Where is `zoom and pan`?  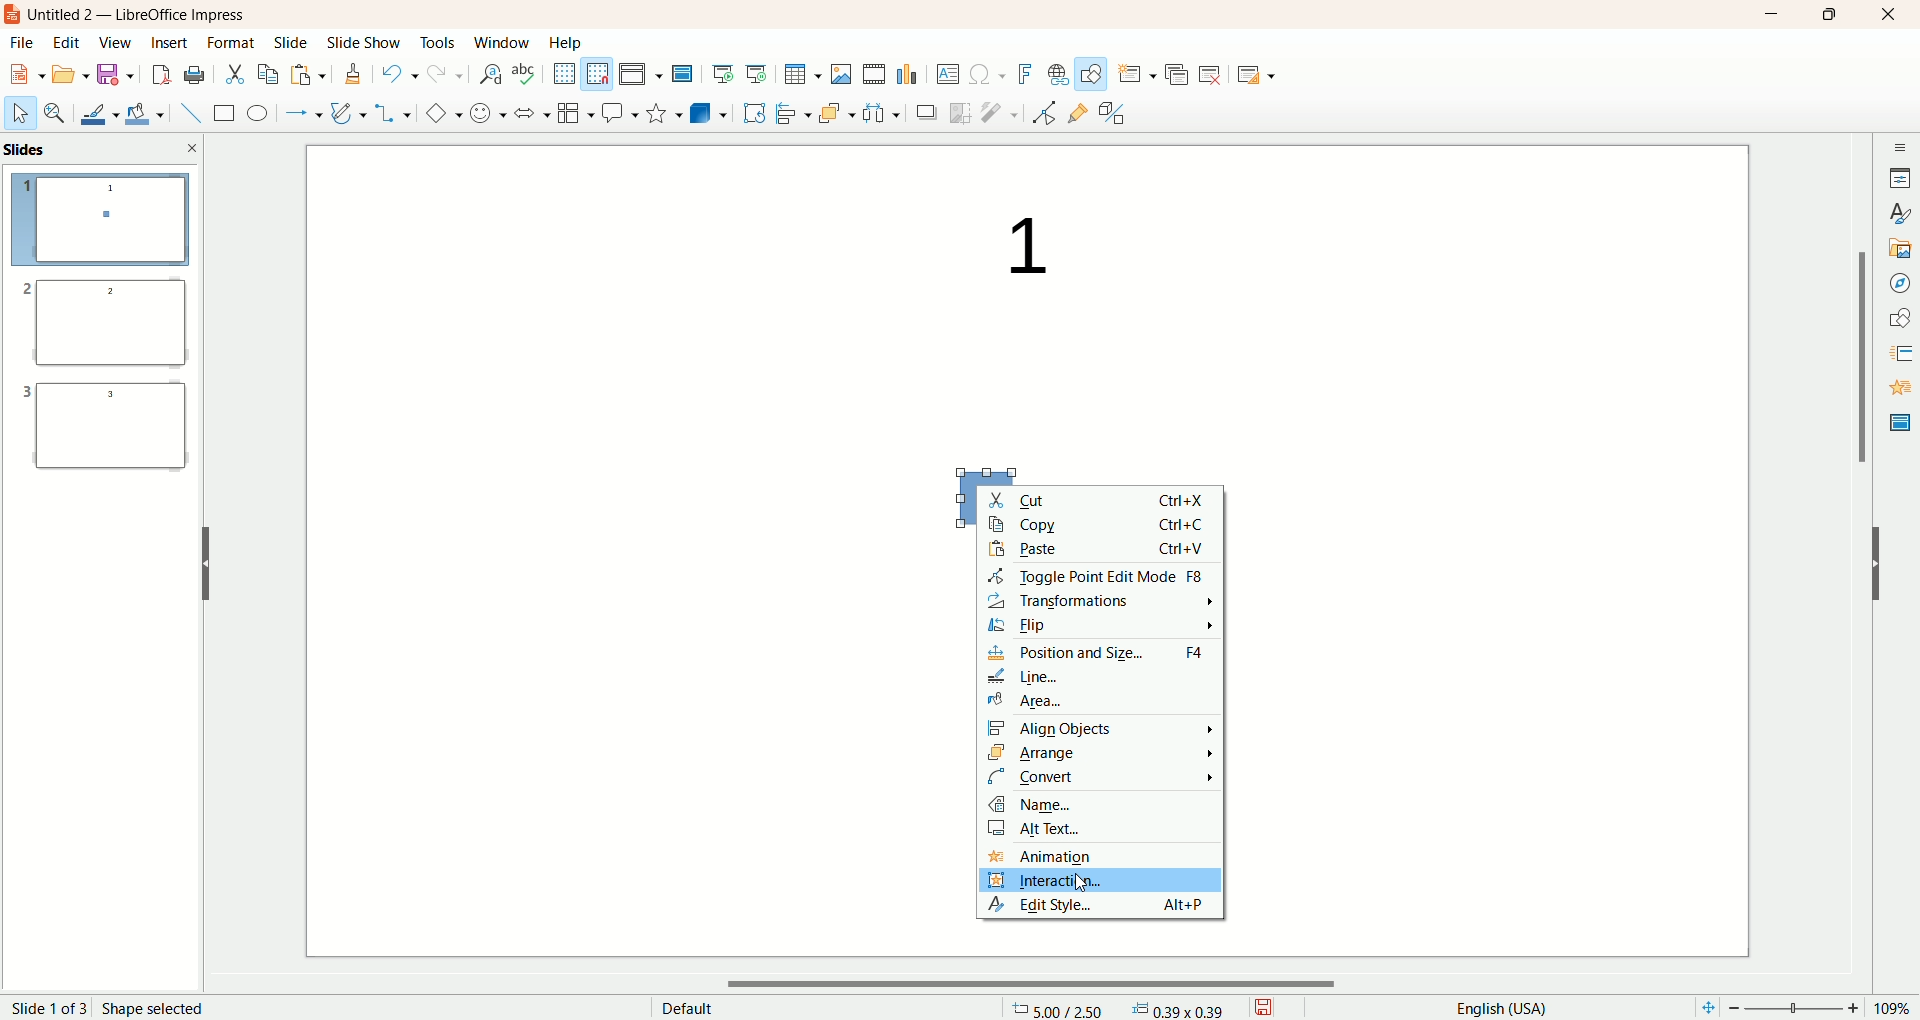
zoom and pan is located at coordinates (53, 114).